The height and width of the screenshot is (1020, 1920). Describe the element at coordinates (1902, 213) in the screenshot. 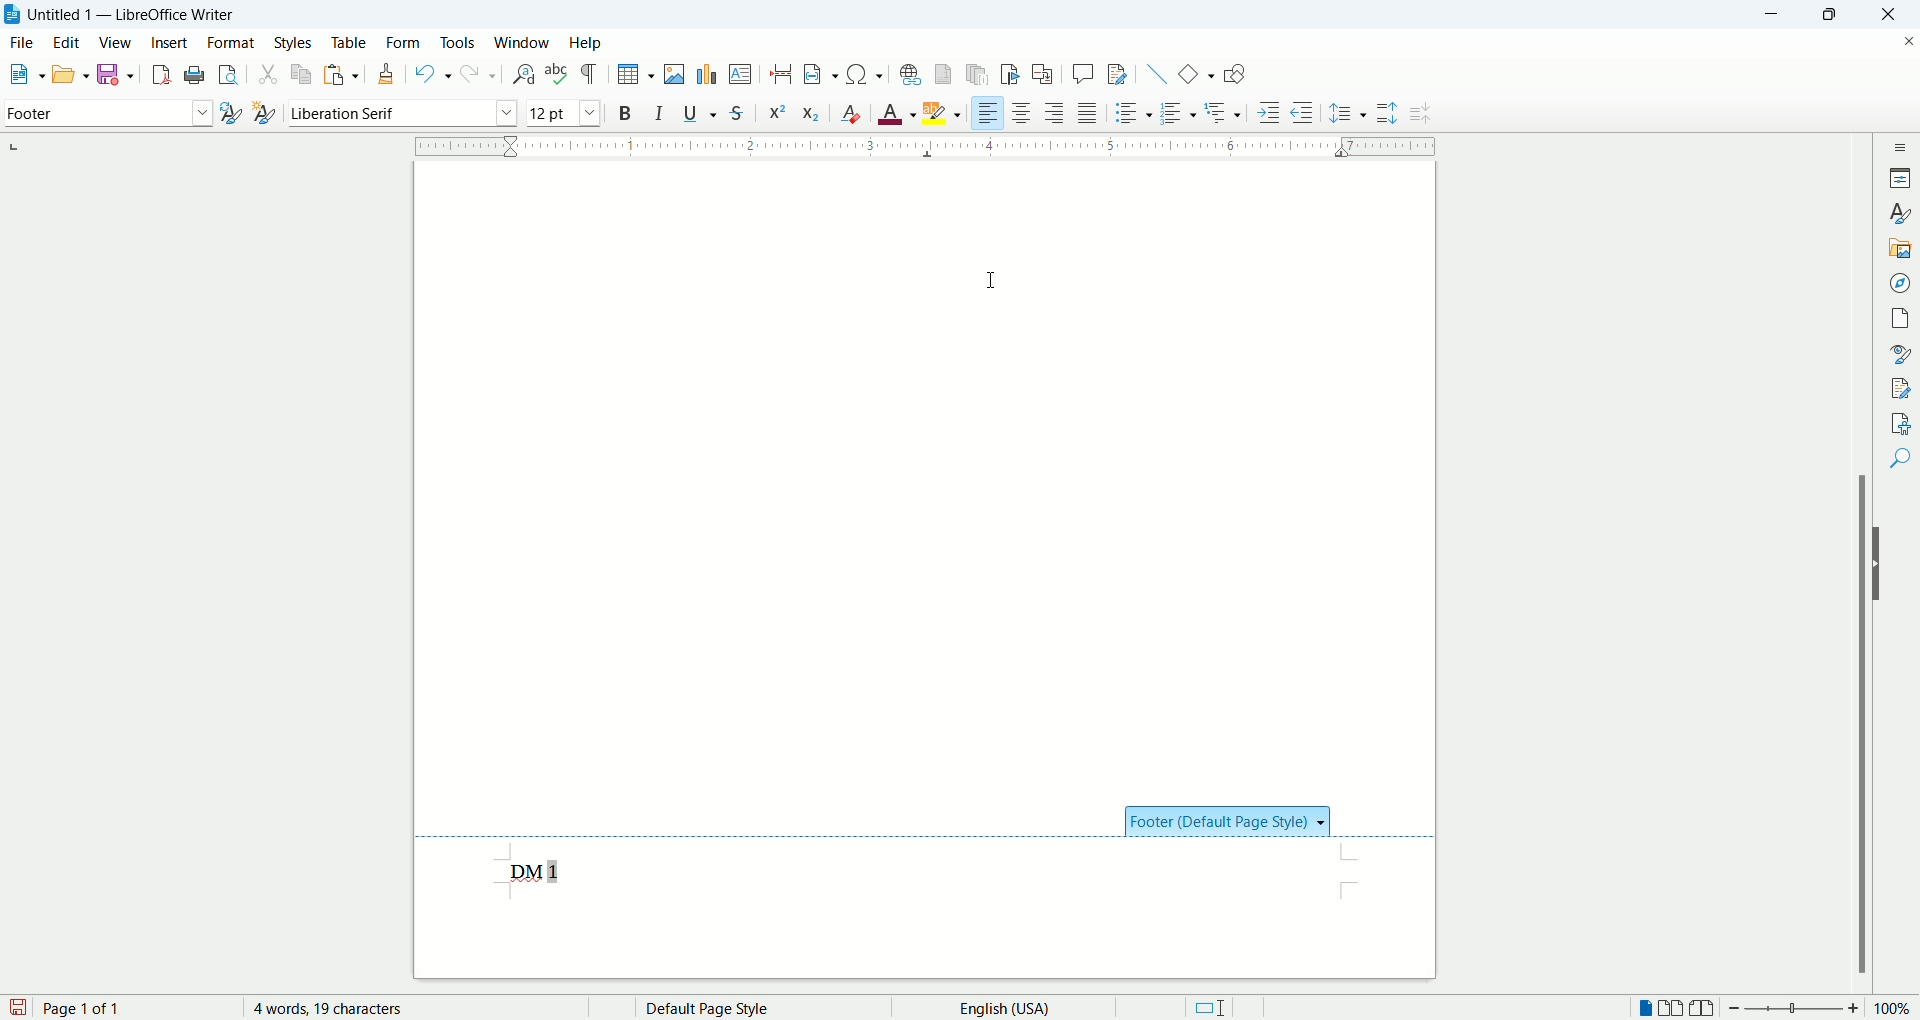

I see `styles` at that location.